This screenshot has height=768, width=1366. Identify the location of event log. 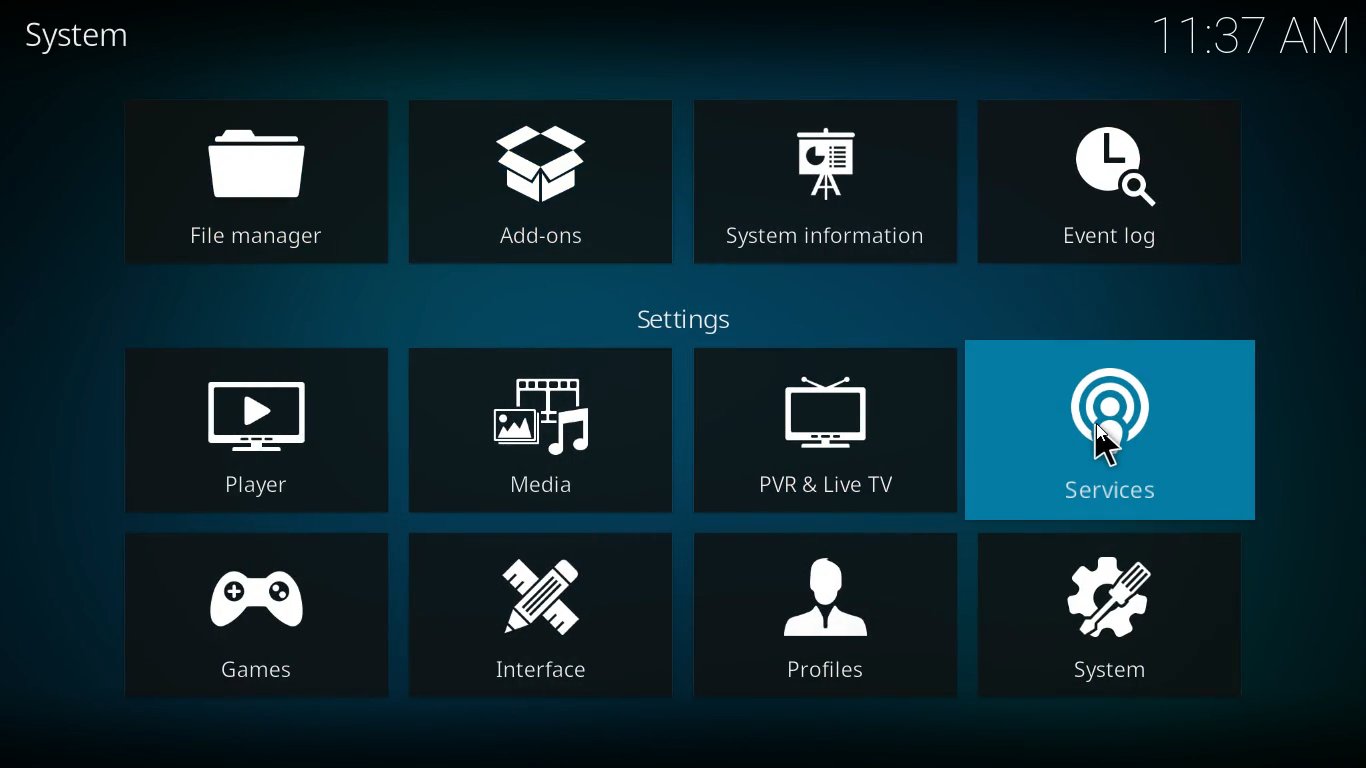
(1115, 177).